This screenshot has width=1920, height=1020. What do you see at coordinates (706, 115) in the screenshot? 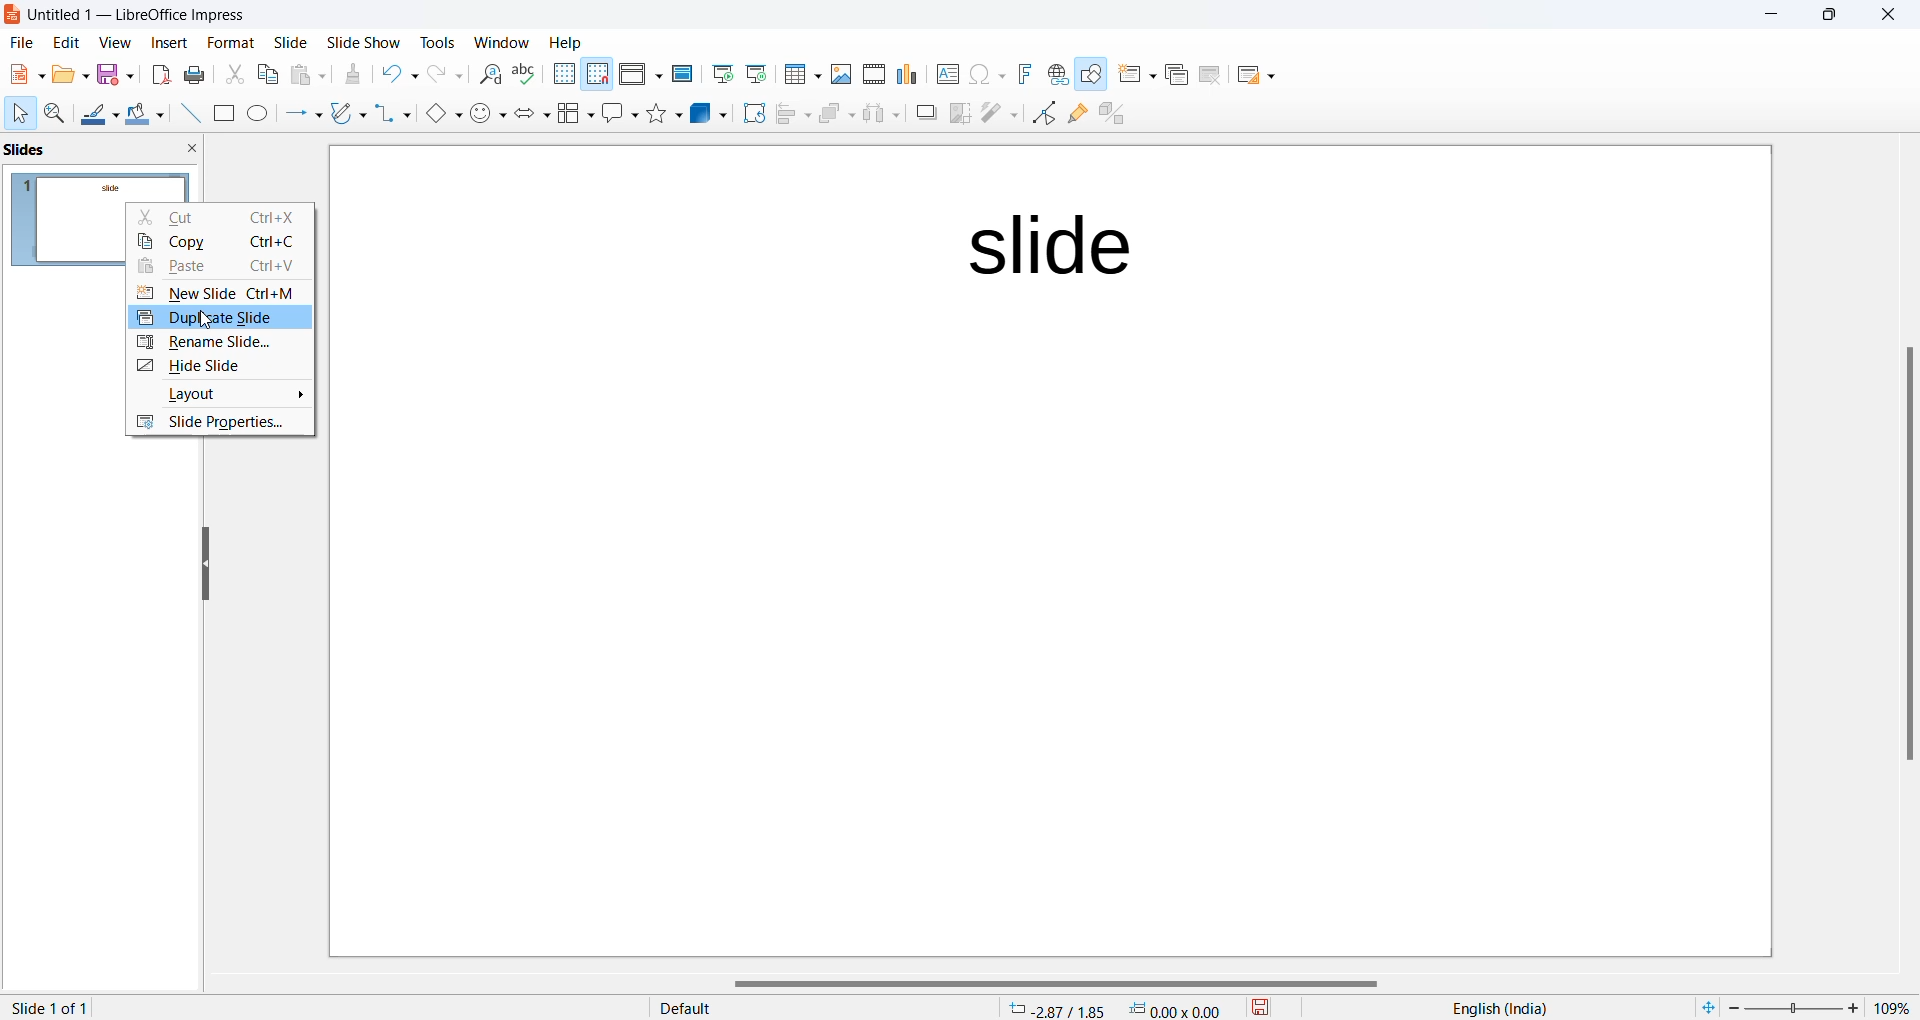
I see `3D objects` at bounding box center [706, 115].